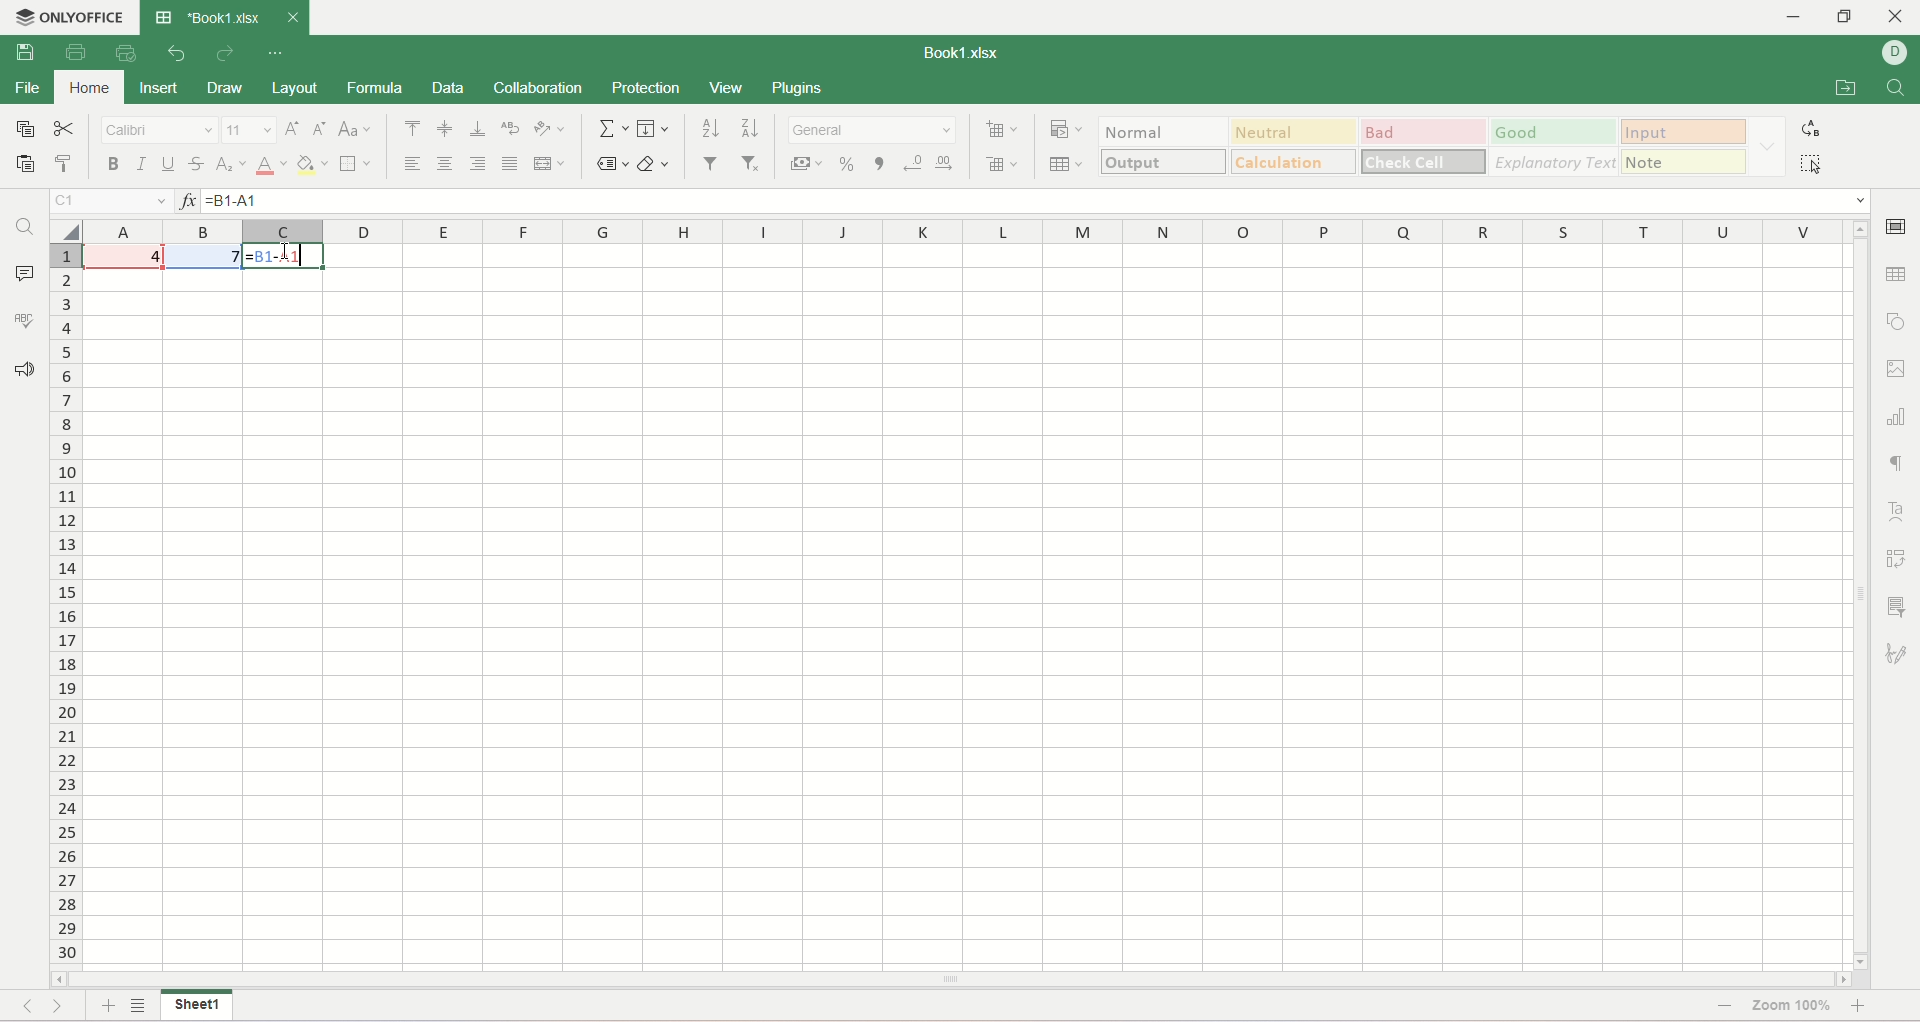 The height and width of the screenshot is (1022, 1920). I want to click on sort descending, so click(747, 128).